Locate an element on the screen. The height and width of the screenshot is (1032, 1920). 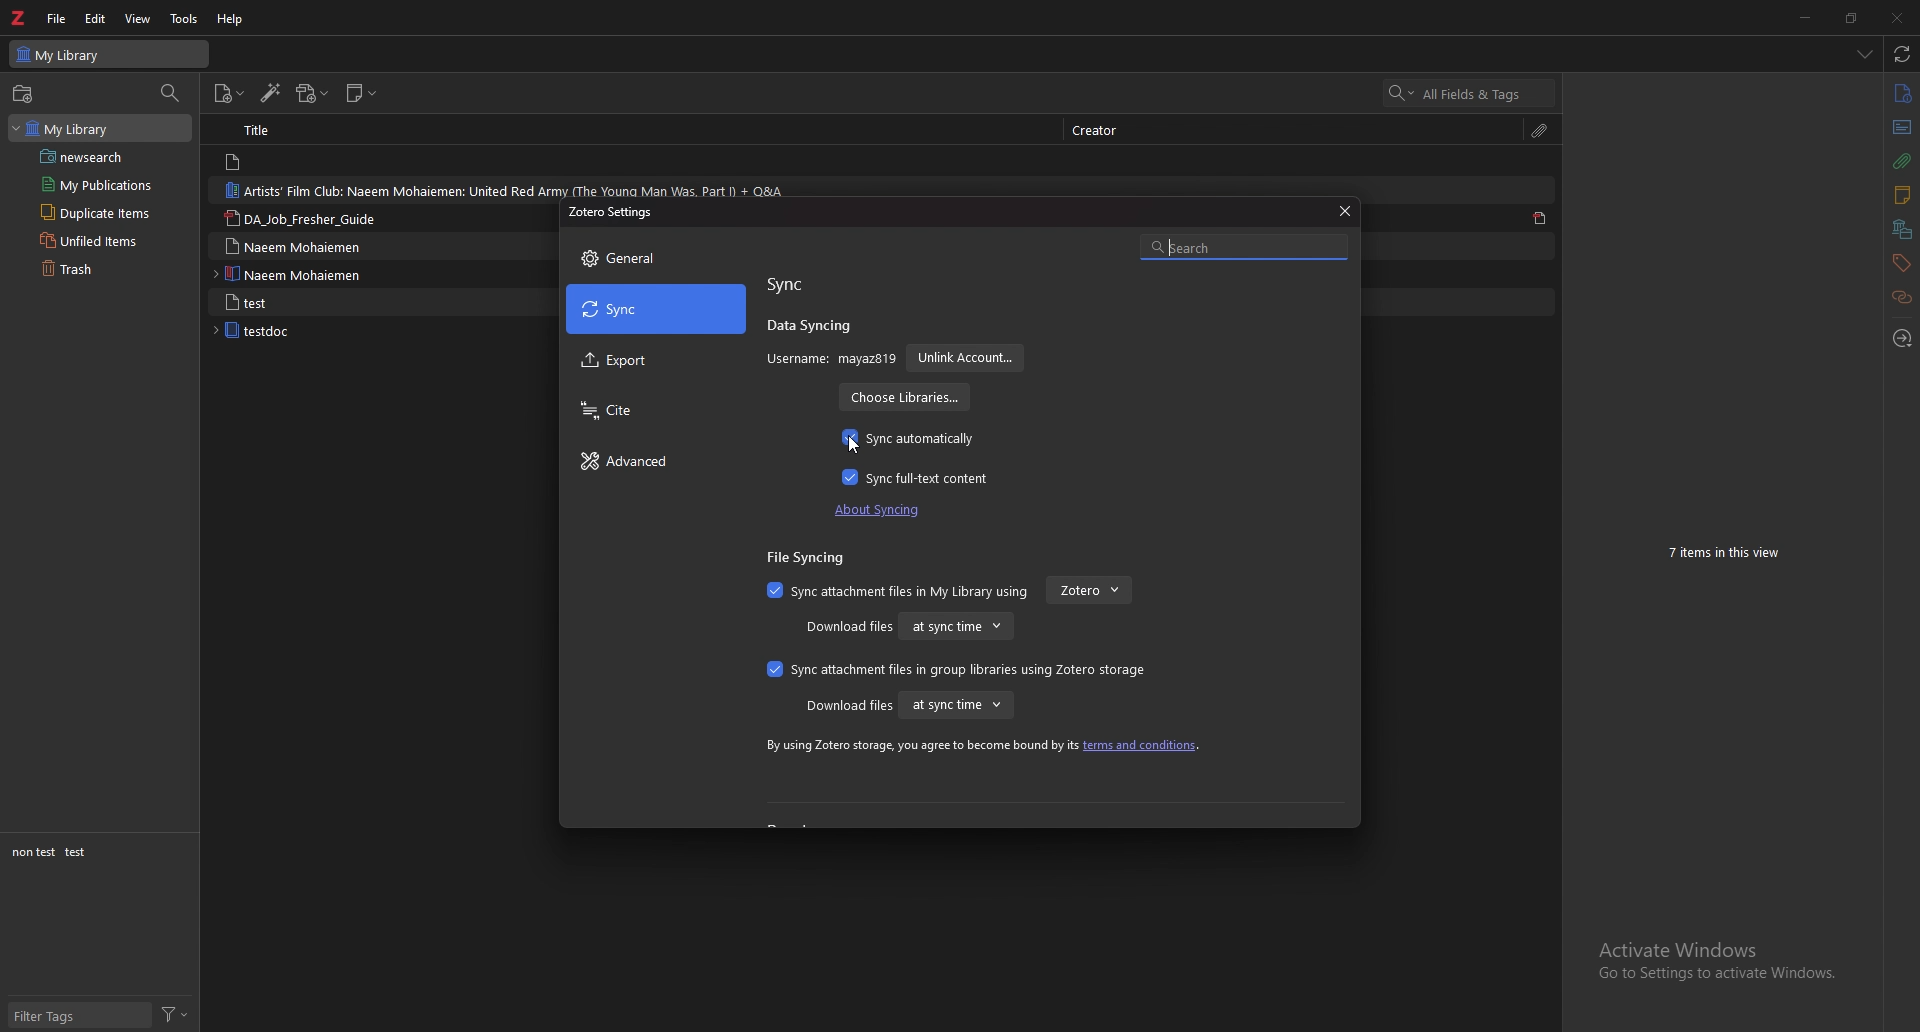
testdoc is located at coordinates (296, 331).